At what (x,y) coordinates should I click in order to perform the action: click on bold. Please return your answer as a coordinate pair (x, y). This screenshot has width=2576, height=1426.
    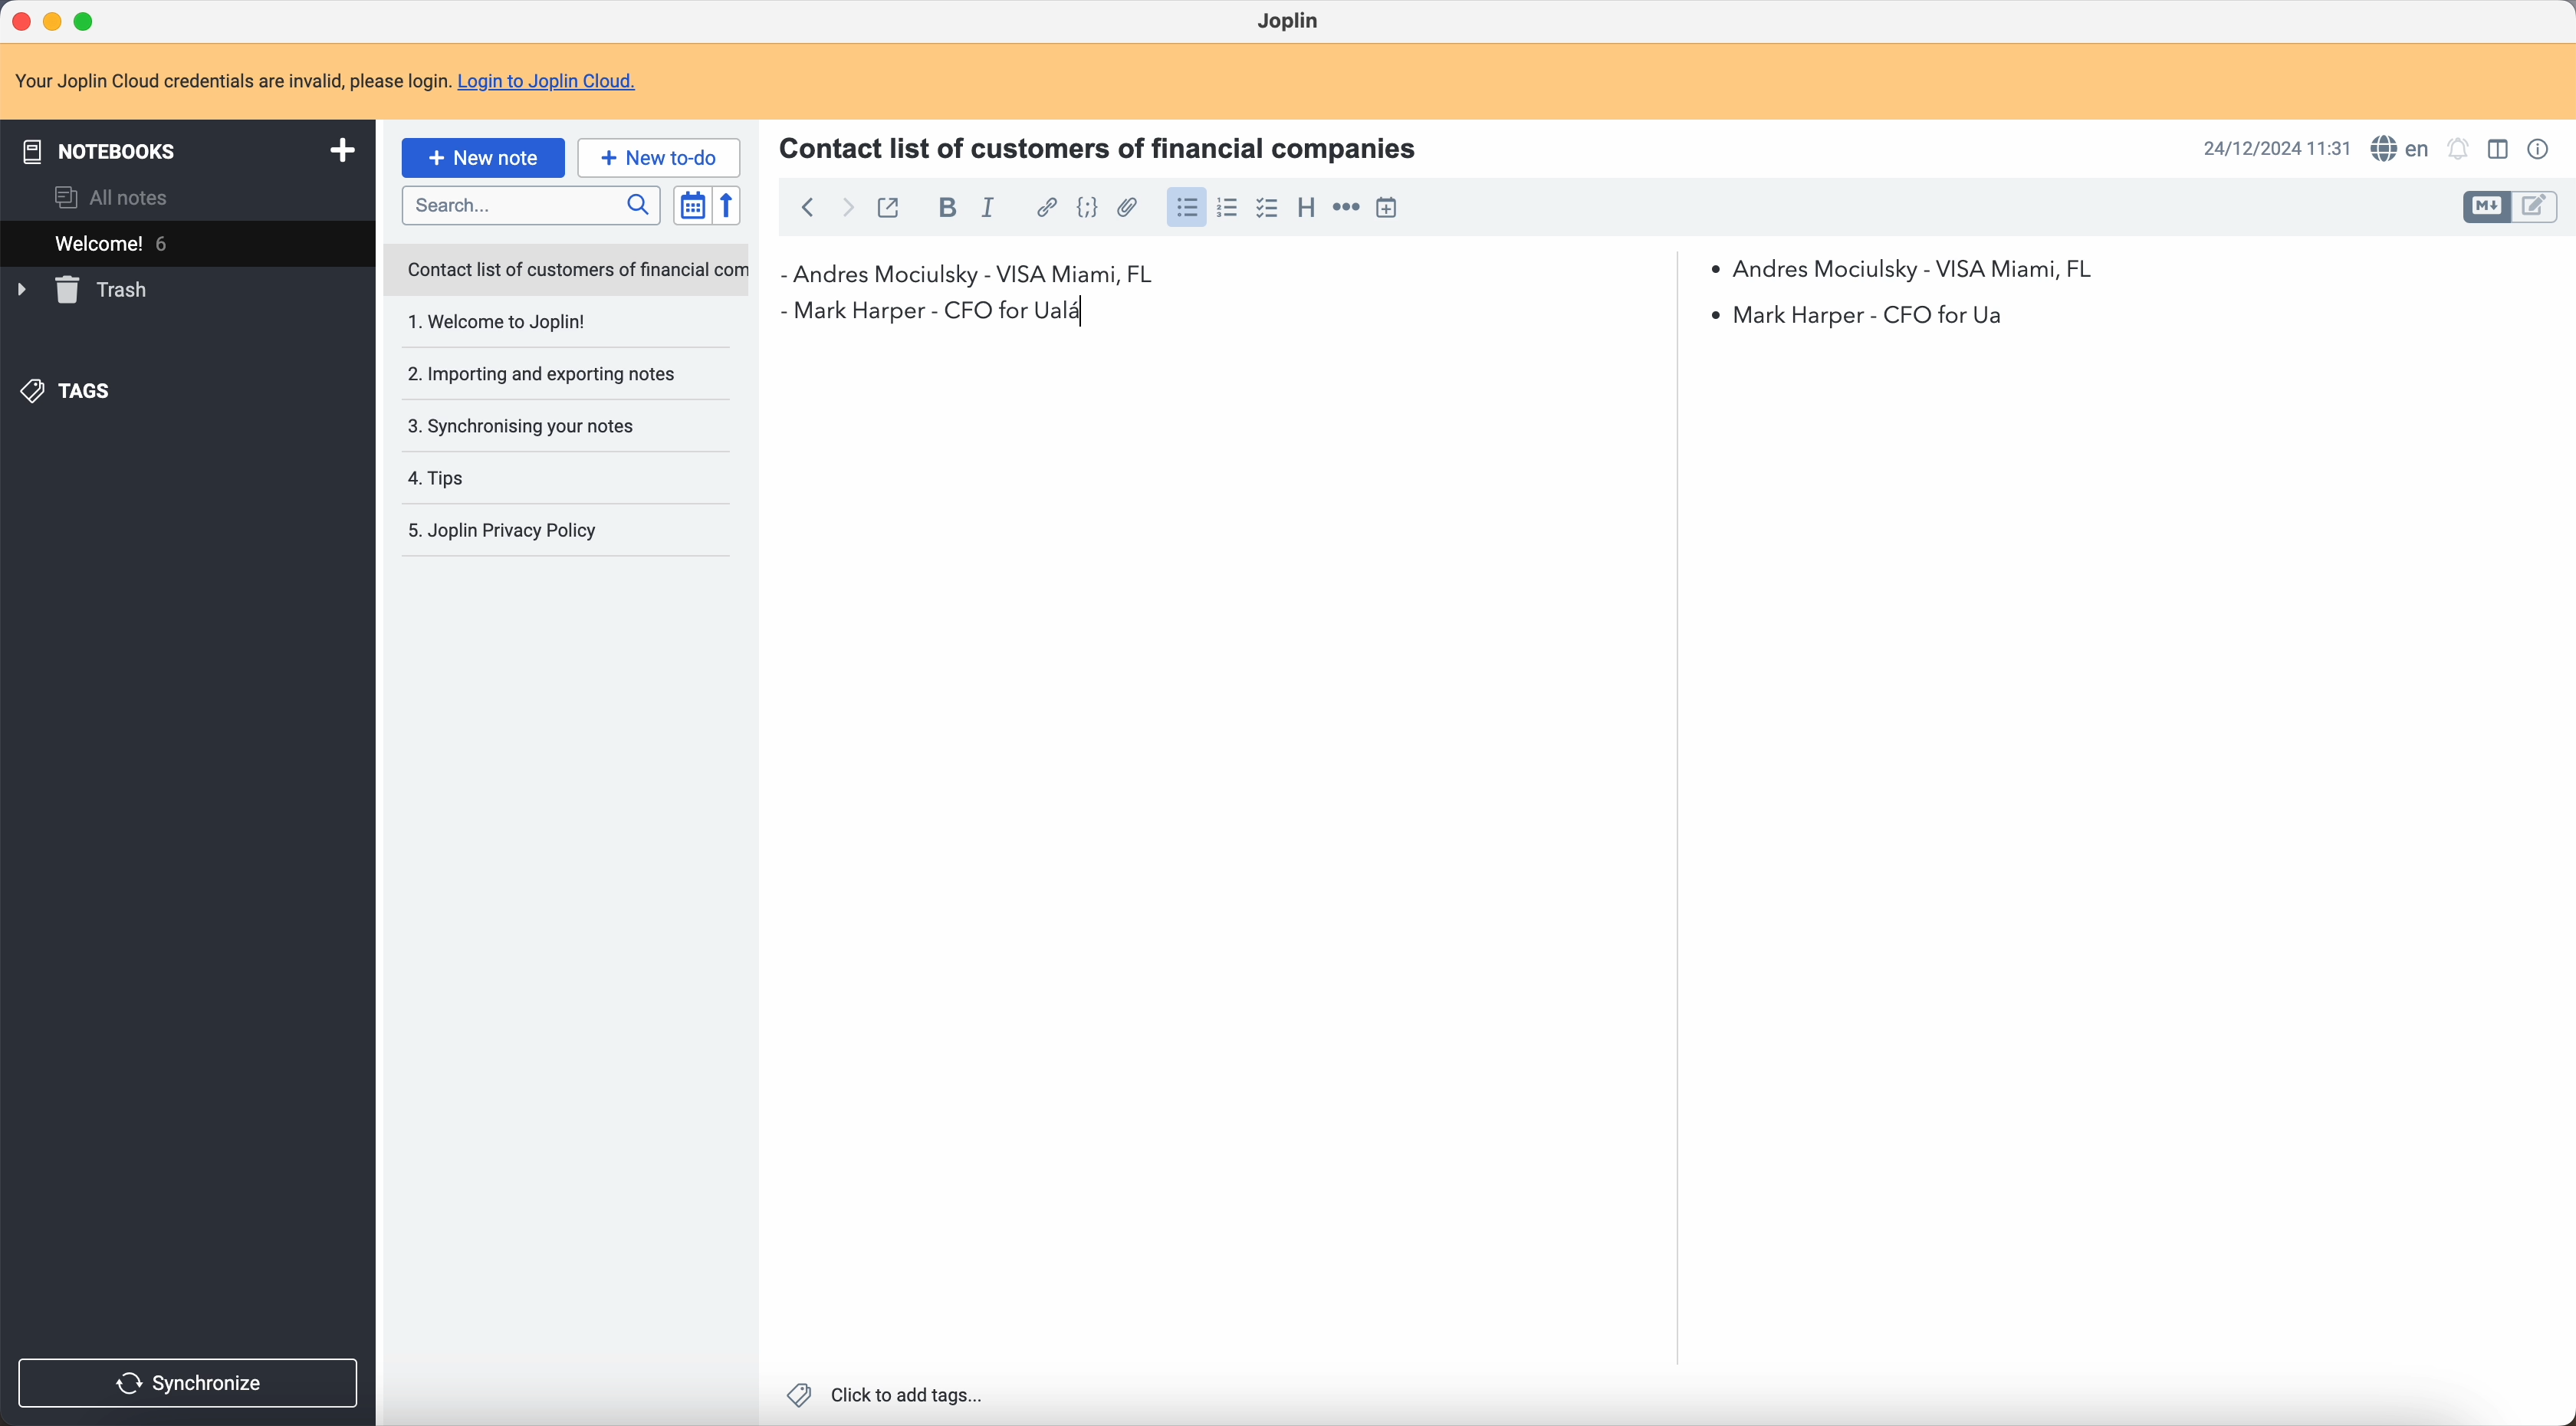
    Looking at the image, I should click on (945, 208).